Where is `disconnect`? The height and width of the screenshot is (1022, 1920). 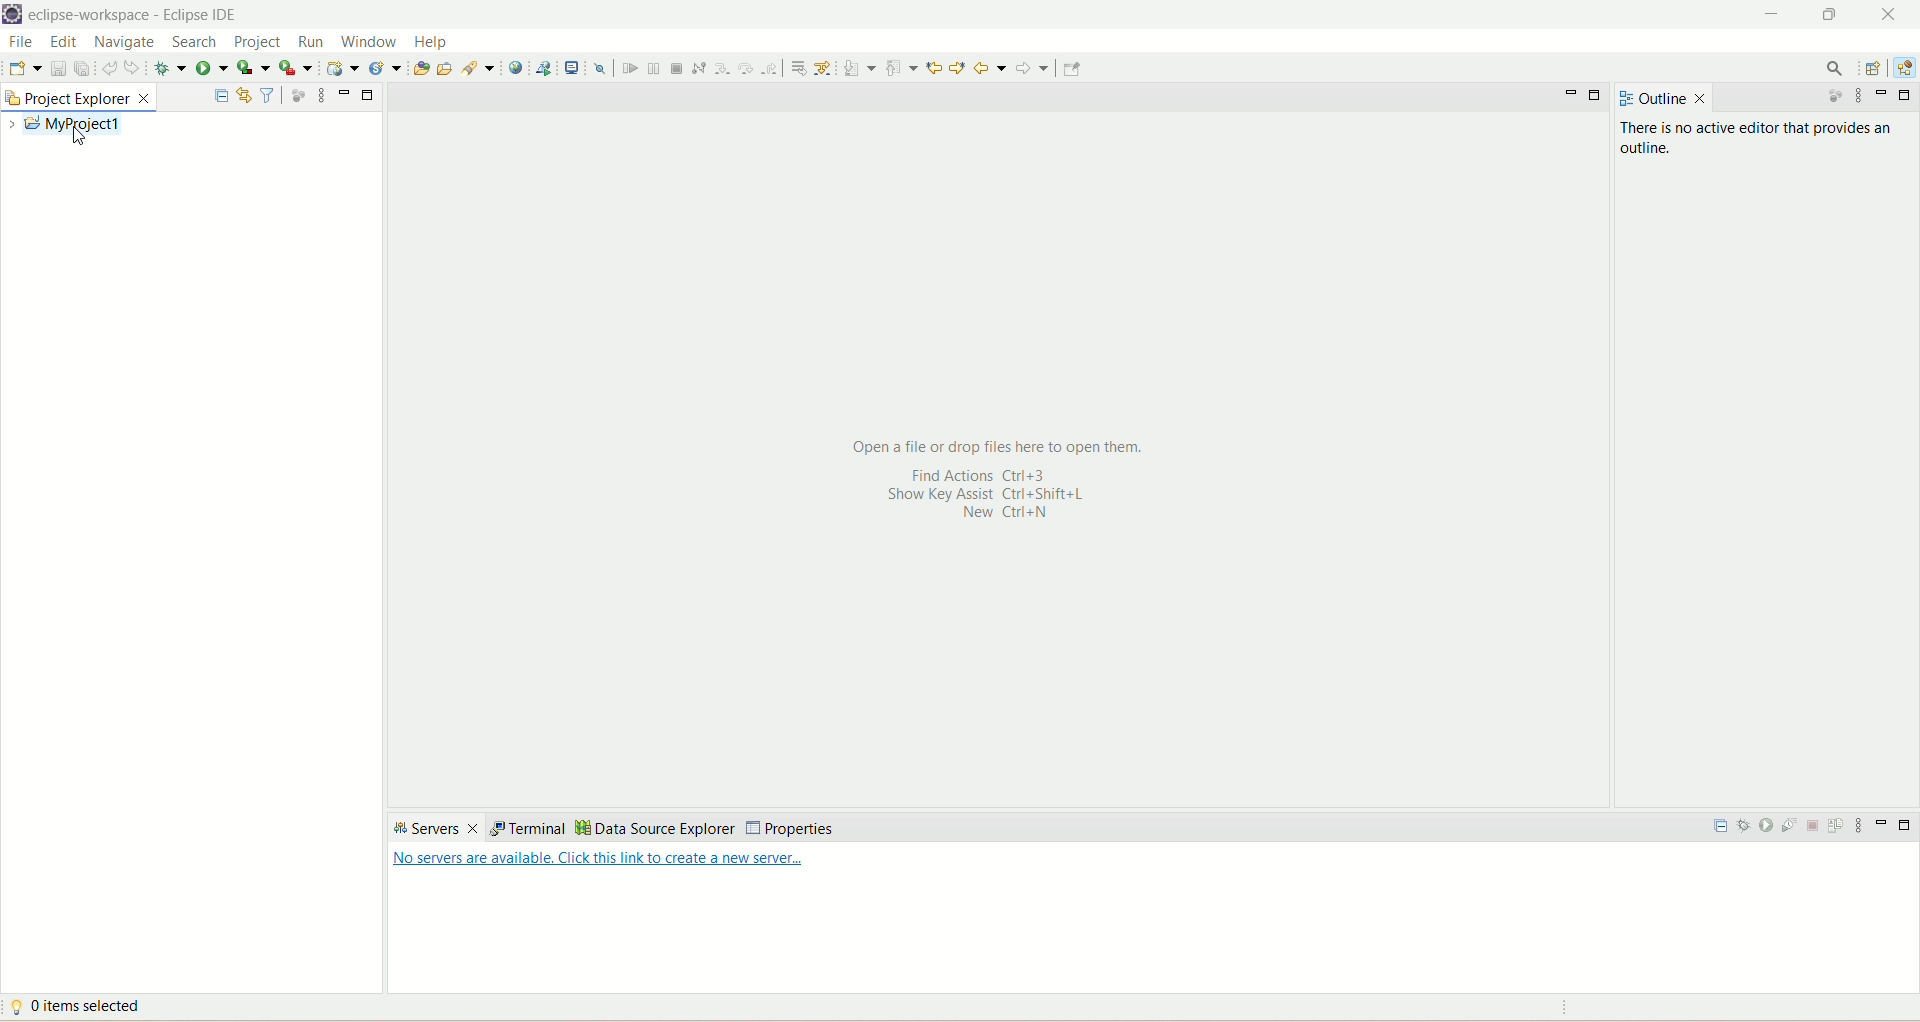
disconnect is located at coordinates (699, 67).